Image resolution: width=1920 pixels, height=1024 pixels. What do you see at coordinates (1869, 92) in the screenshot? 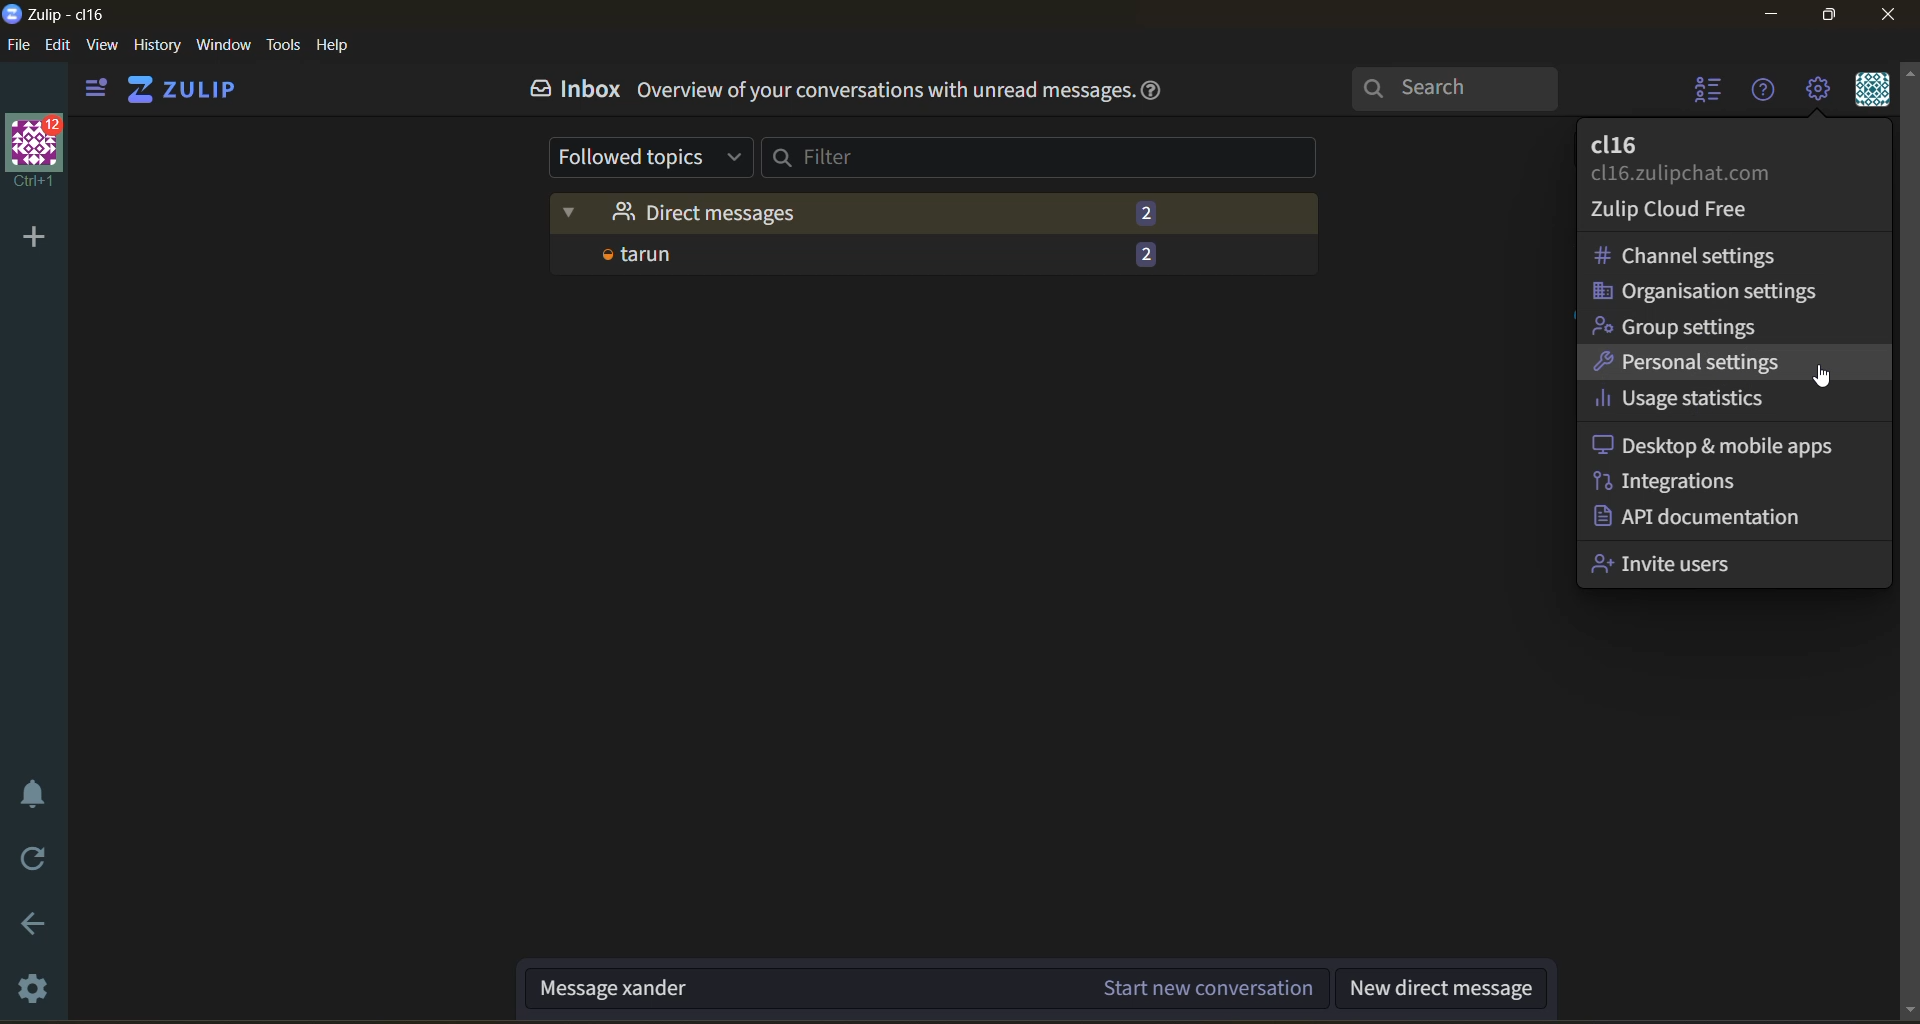
I see `personal menu` at bounding box center [1869, 92].